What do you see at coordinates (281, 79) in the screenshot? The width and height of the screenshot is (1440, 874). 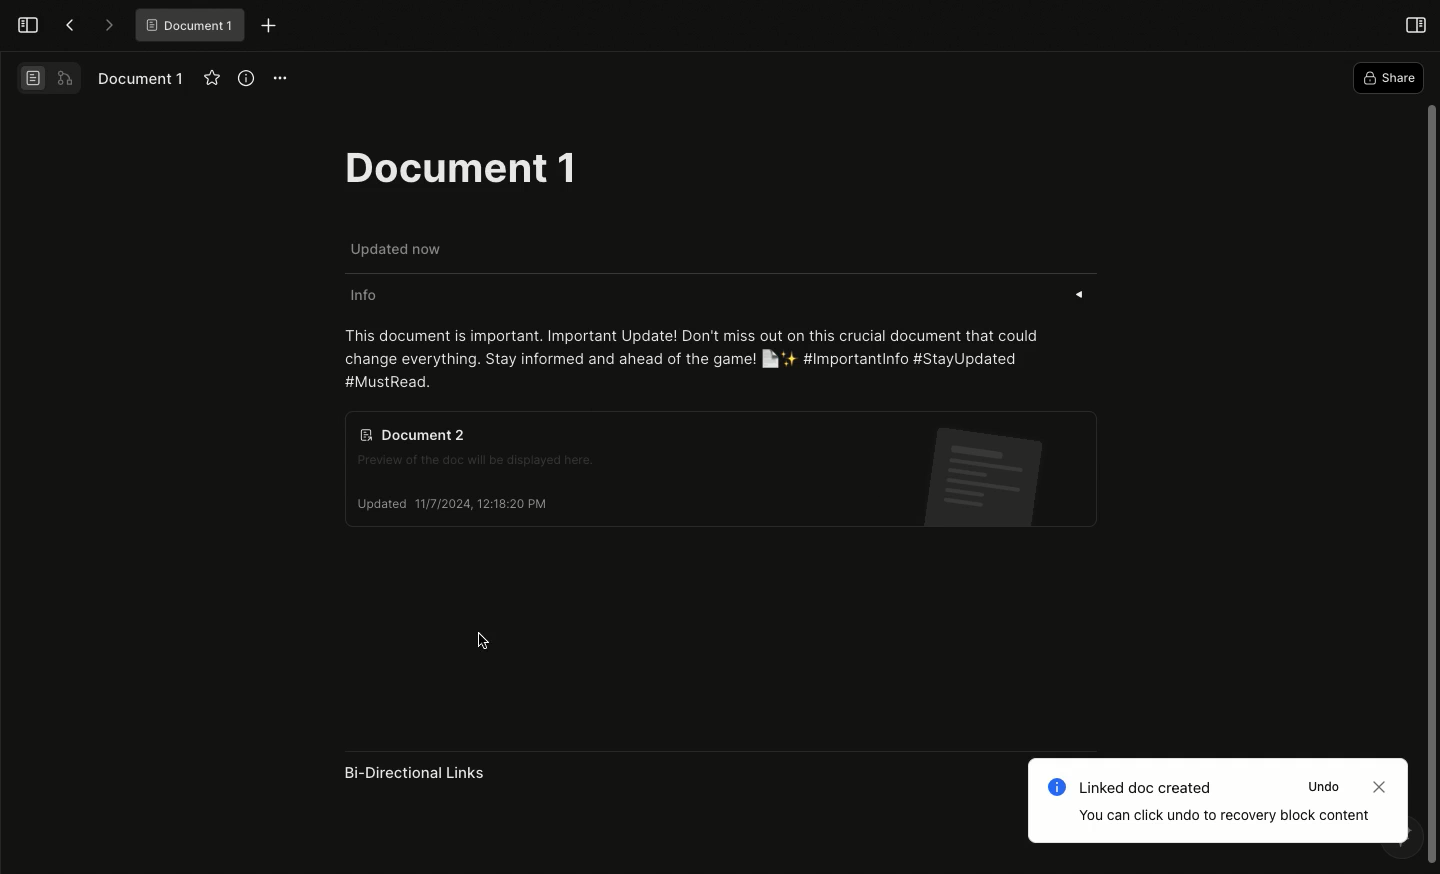 I see `Options` at bounding box center [281, 79].